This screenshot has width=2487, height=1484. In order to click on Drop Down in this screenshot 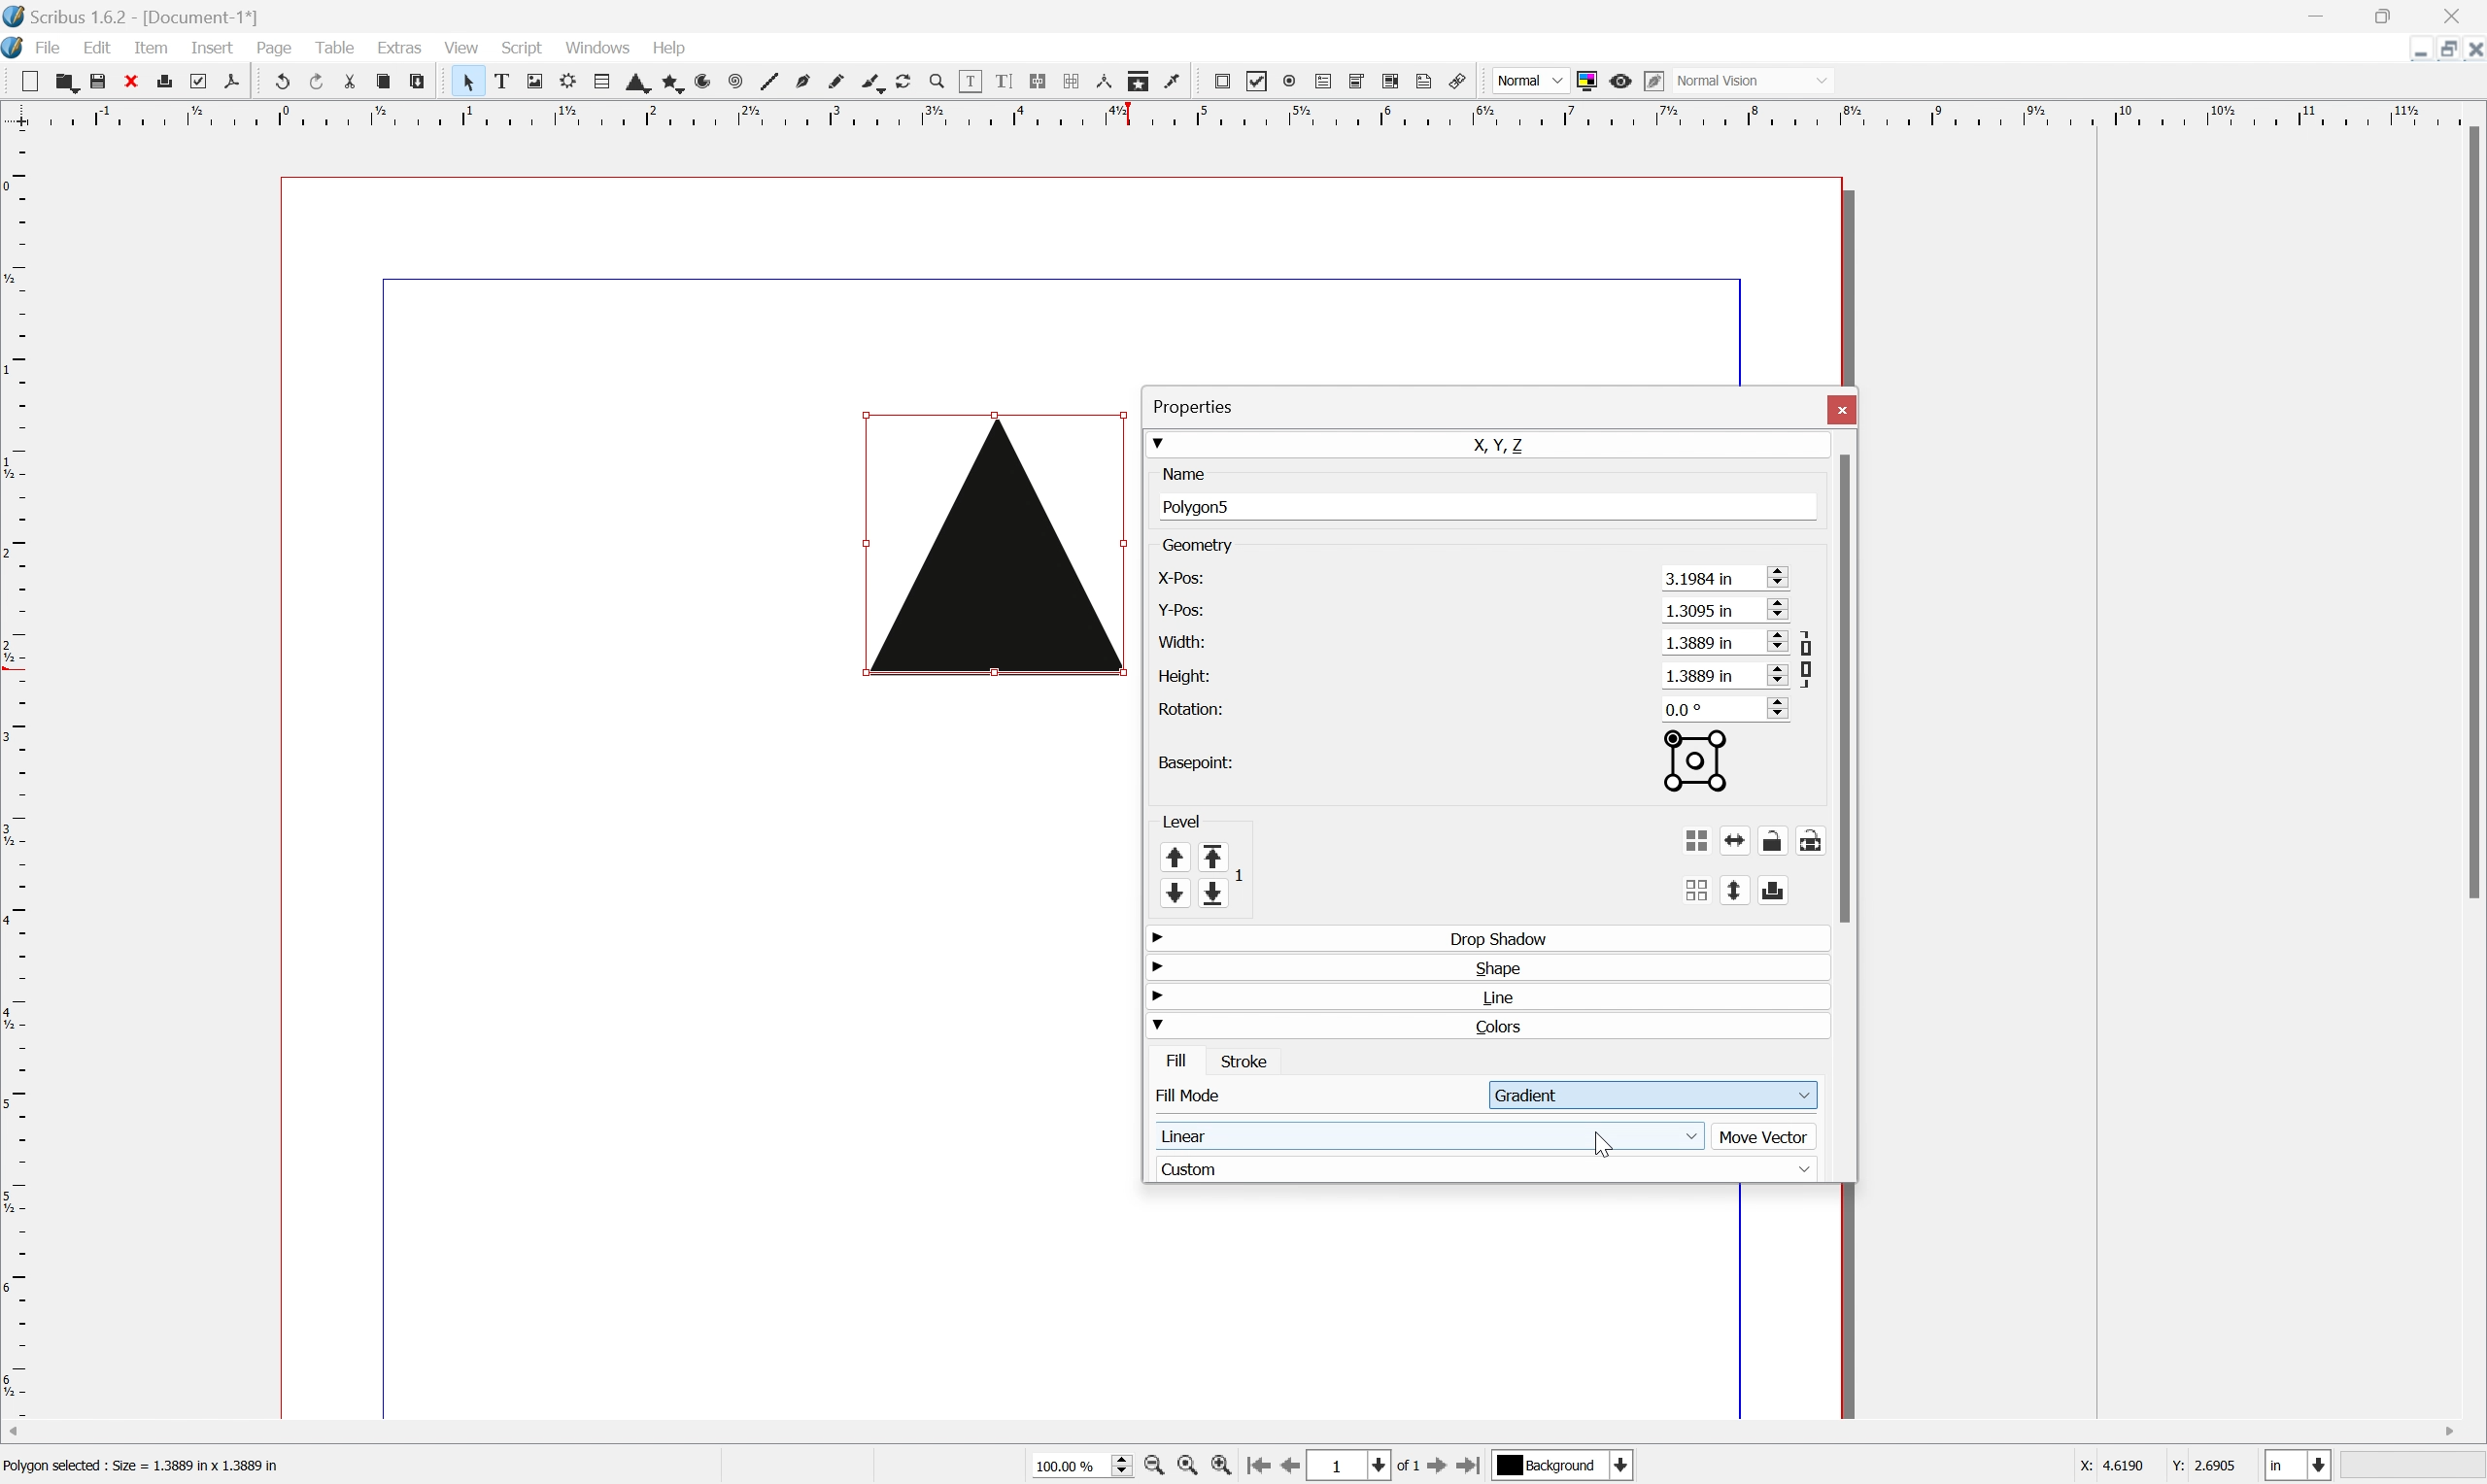, I will do `click(1799, 1170)`.